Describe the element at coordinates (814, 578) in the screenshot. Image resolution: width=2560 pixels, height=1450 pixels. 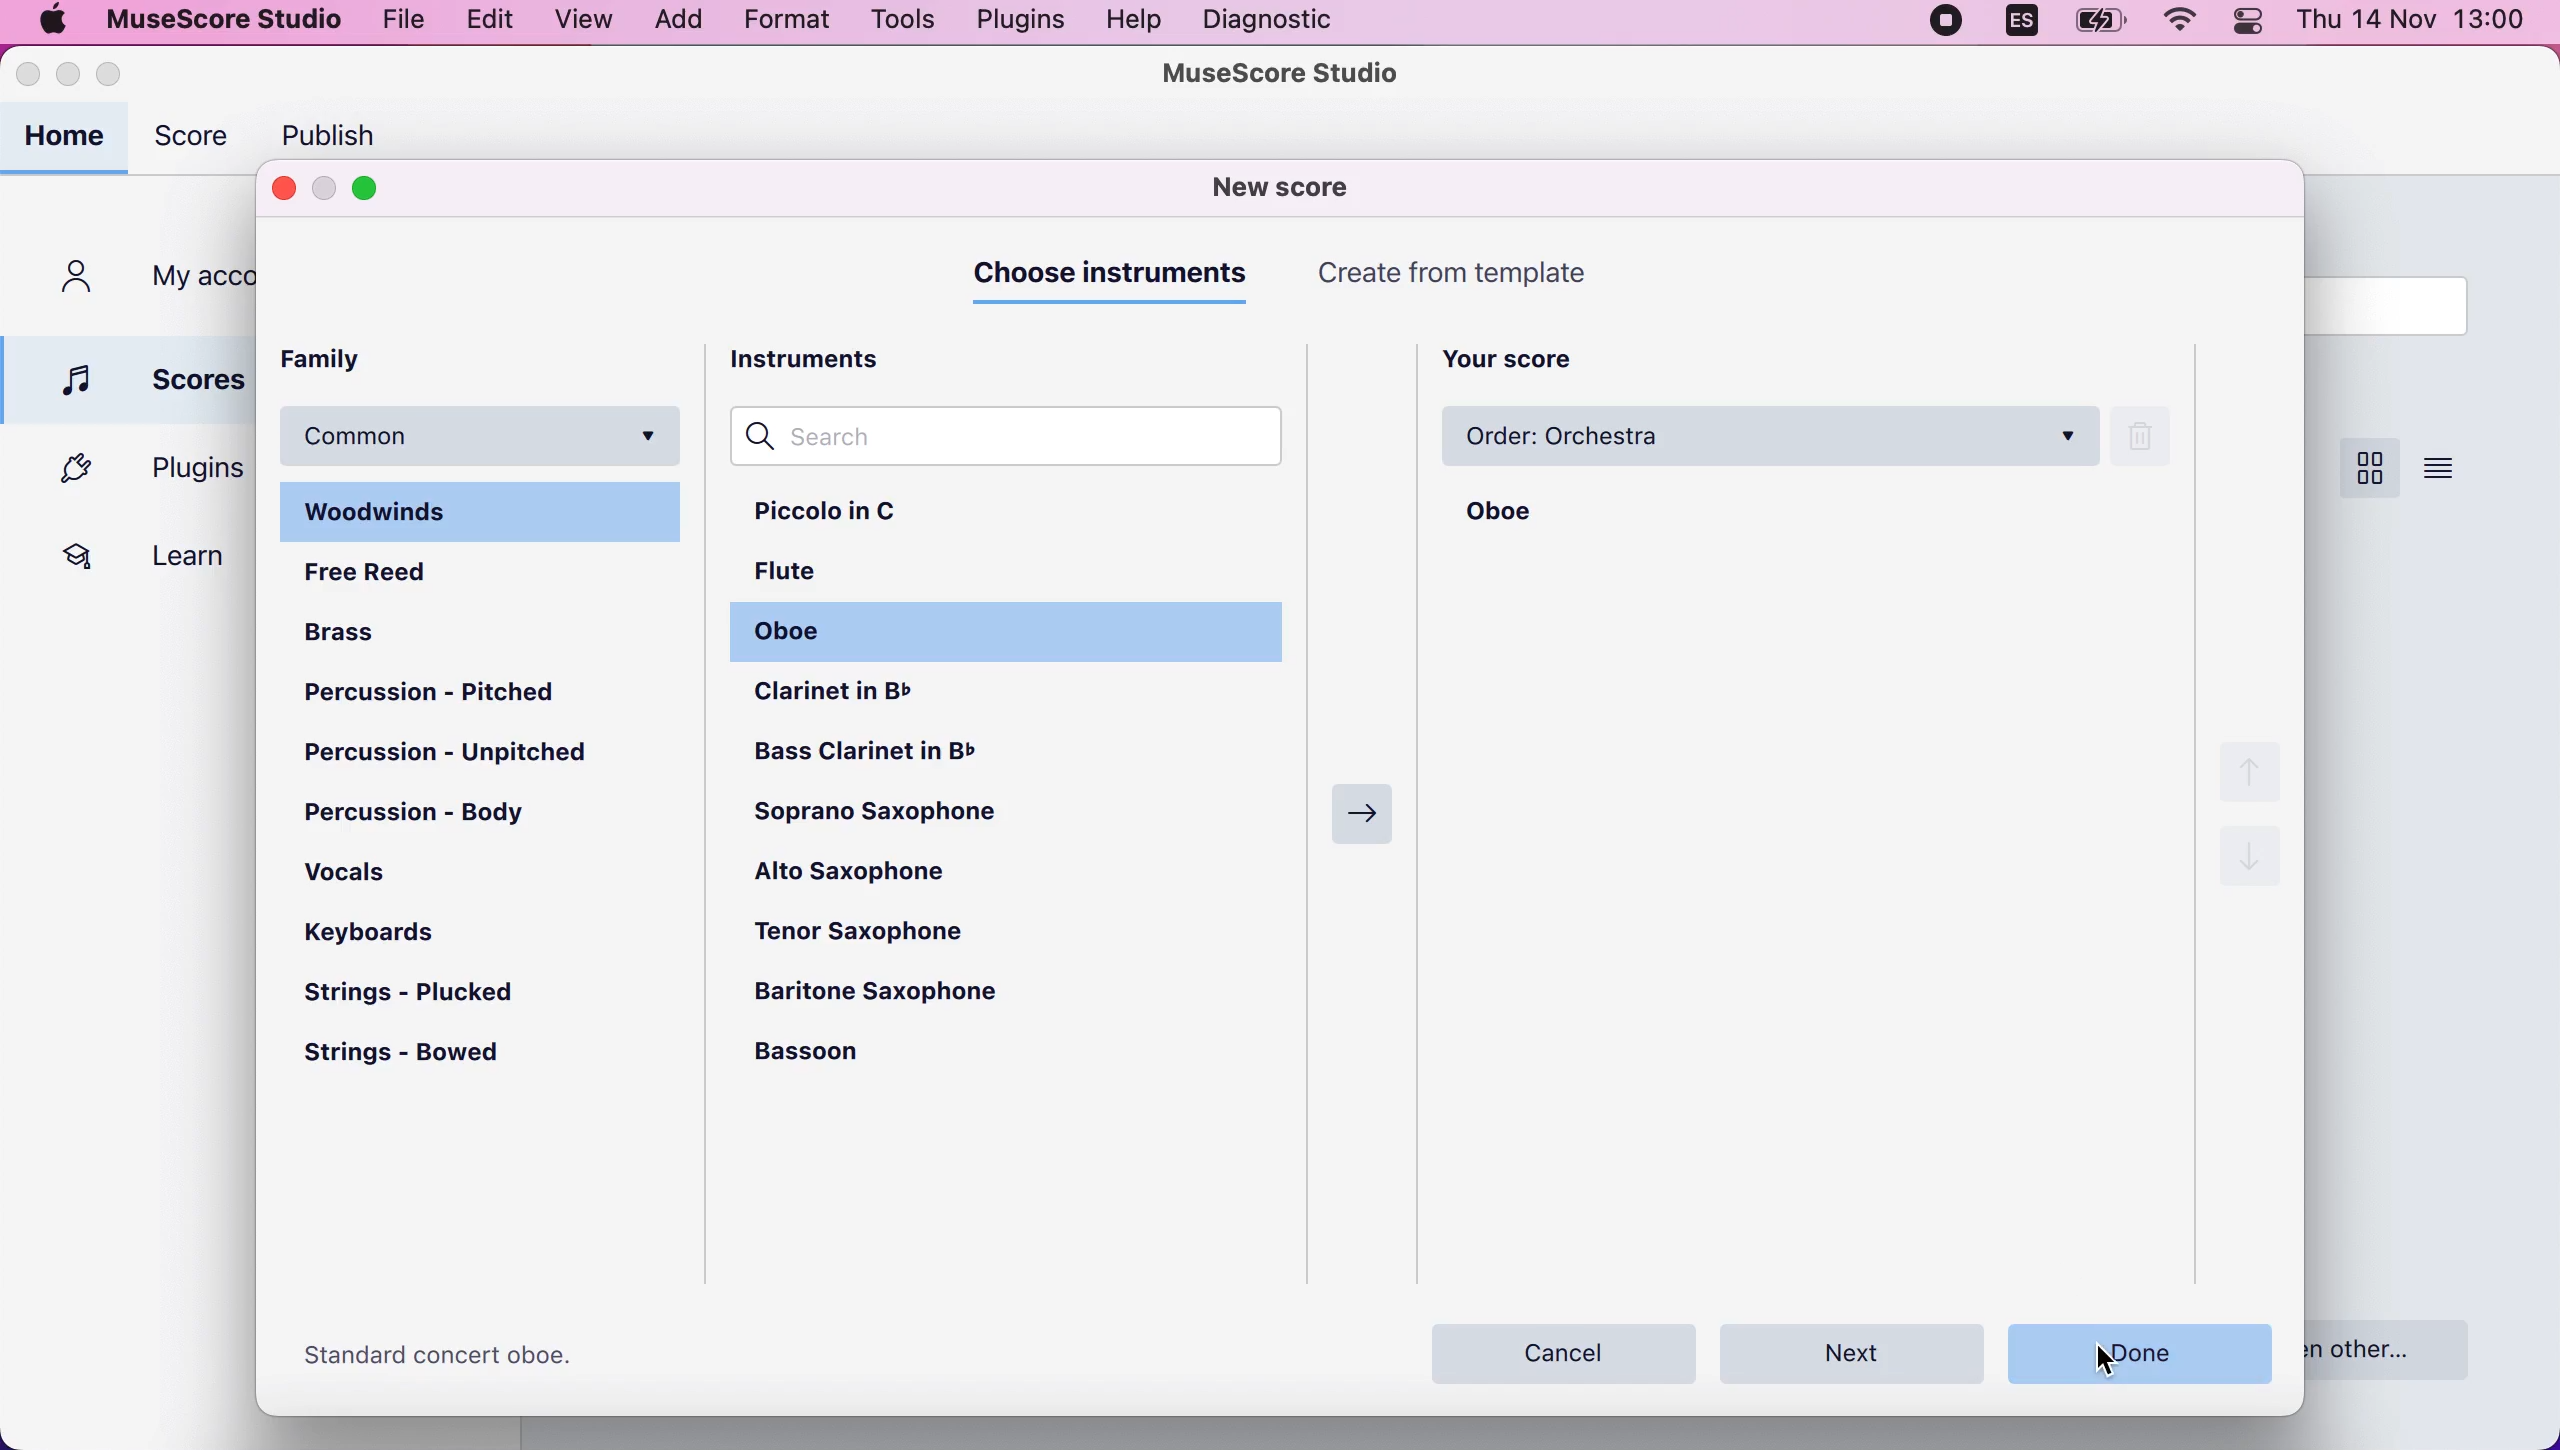
I see `flute` at that location.